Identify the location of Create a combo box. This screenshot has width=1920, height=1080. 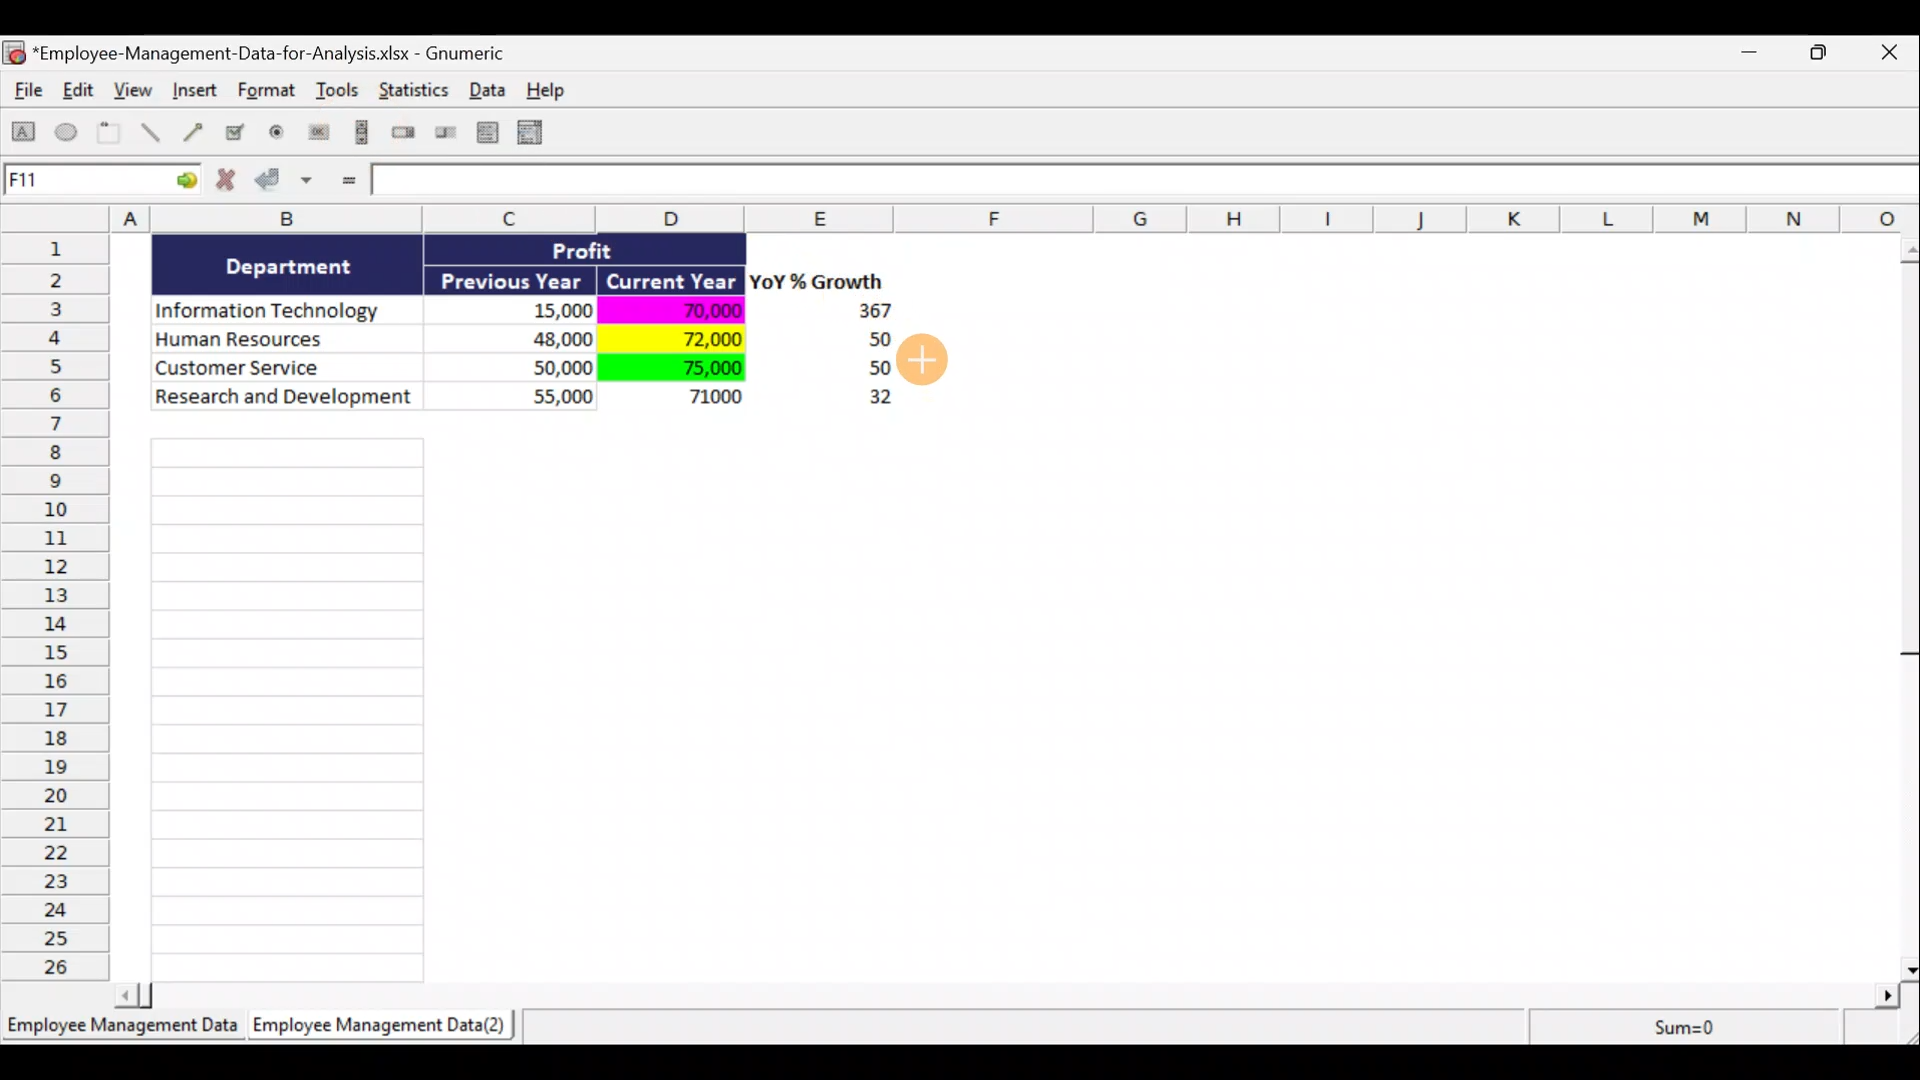
(539, 133).